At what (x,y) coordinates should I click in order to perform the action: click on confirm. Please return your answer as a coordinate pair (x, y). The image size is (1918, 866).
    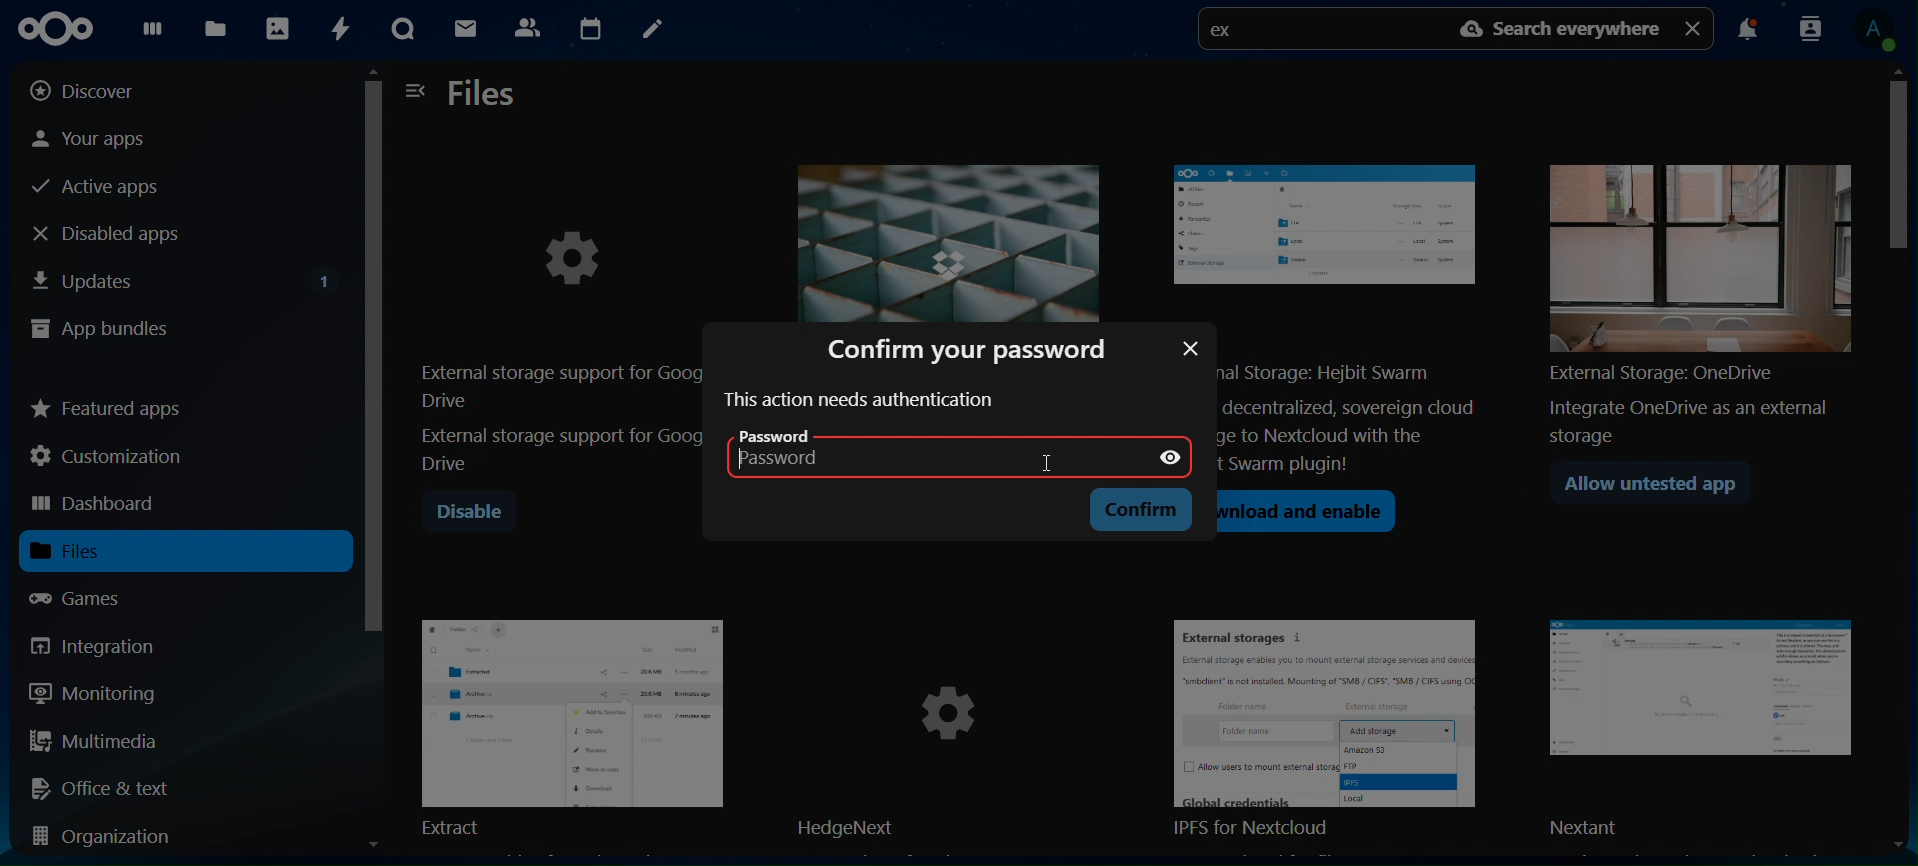
    Looking at the image, I should click on (1145, 509).